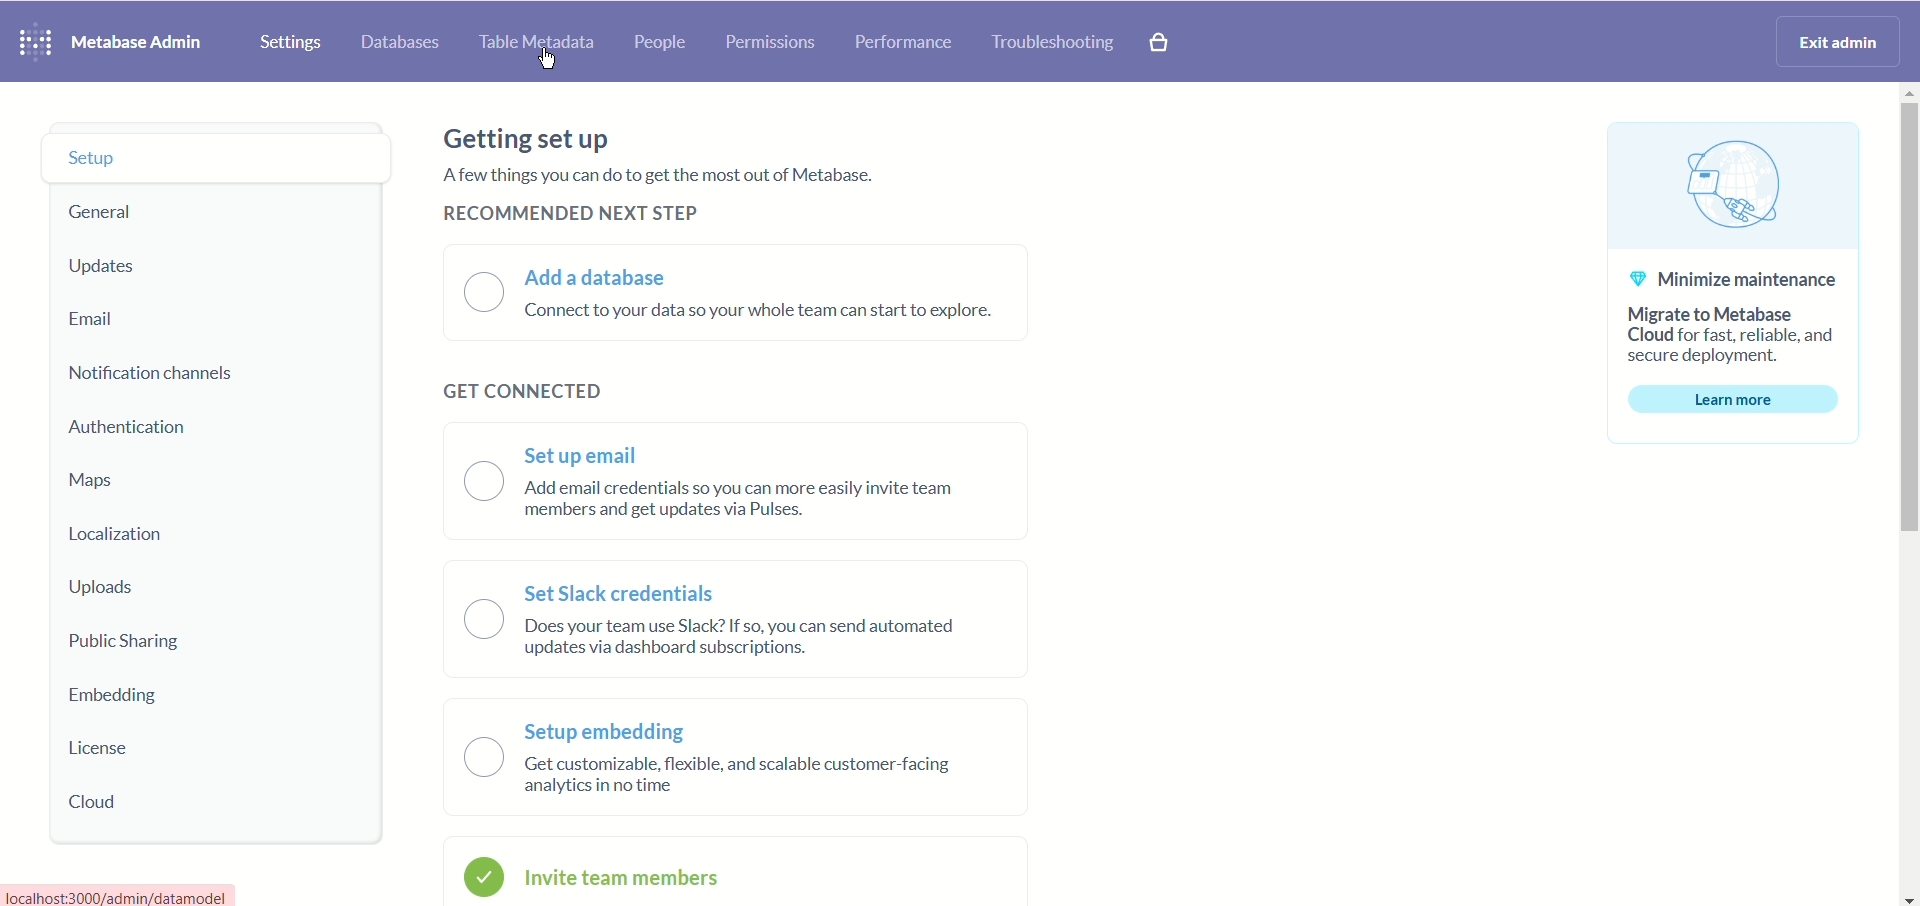  What do you see at coordinates (901, 43) in the screenshot?
I see `Performance` at bounding box center [901, 43].